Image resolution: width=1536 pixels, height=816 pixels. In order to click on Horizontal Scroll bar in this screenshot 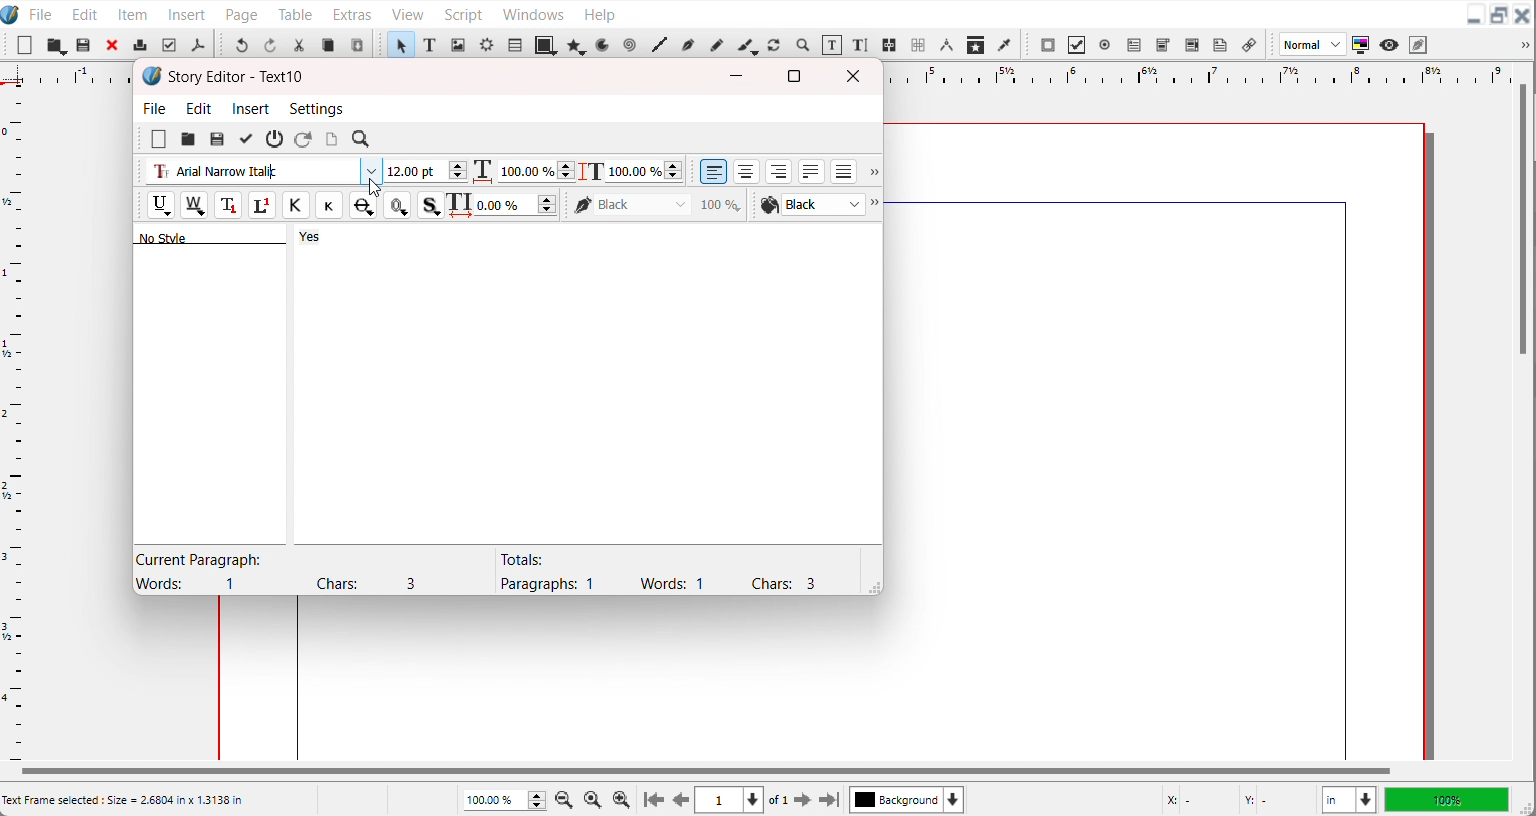, I will do `click(703, 771)`.